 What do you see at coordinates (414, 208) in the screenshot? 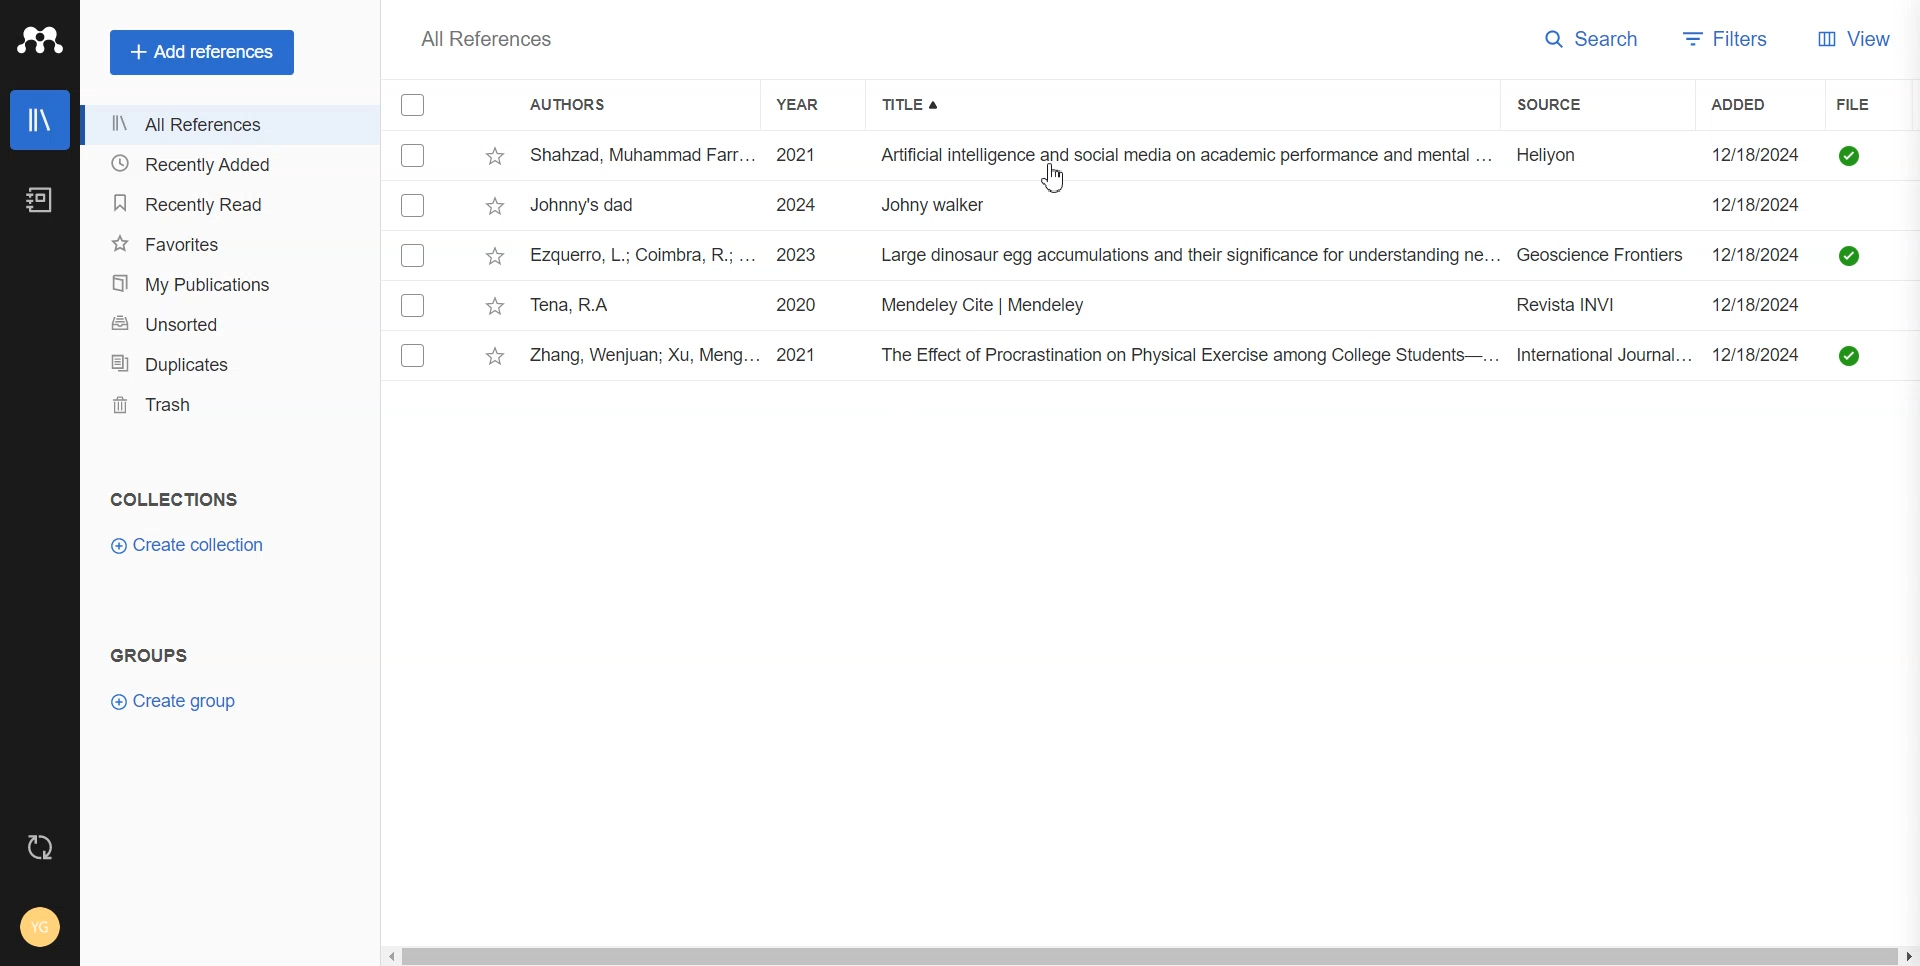
I see `Checkmarks` at bounding box center [414, 208].